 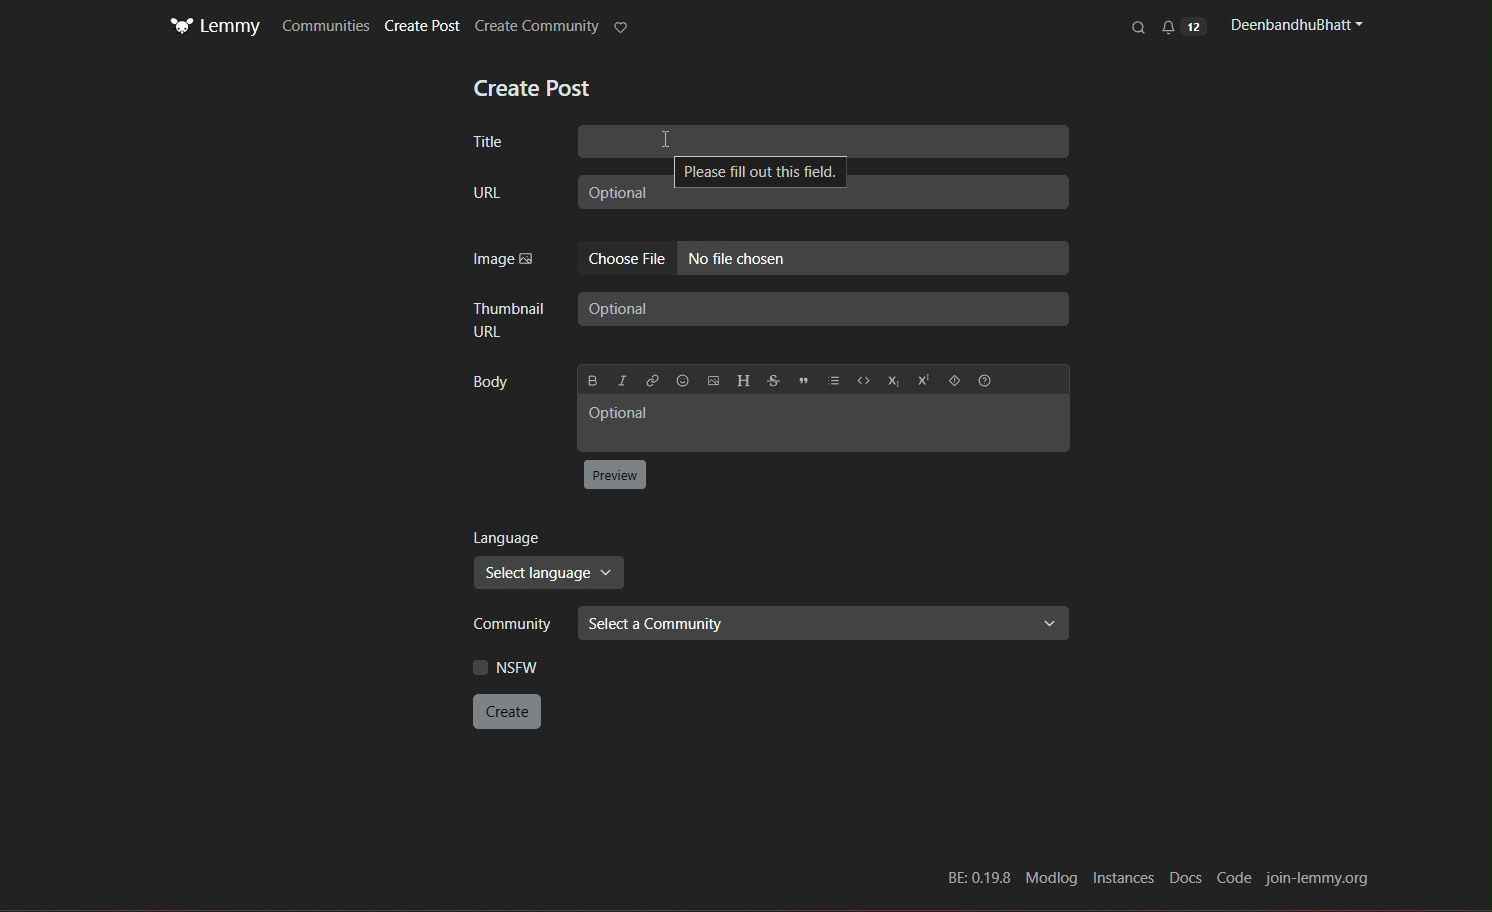 I want to click on Logo and title, so click(x=215, y=27).